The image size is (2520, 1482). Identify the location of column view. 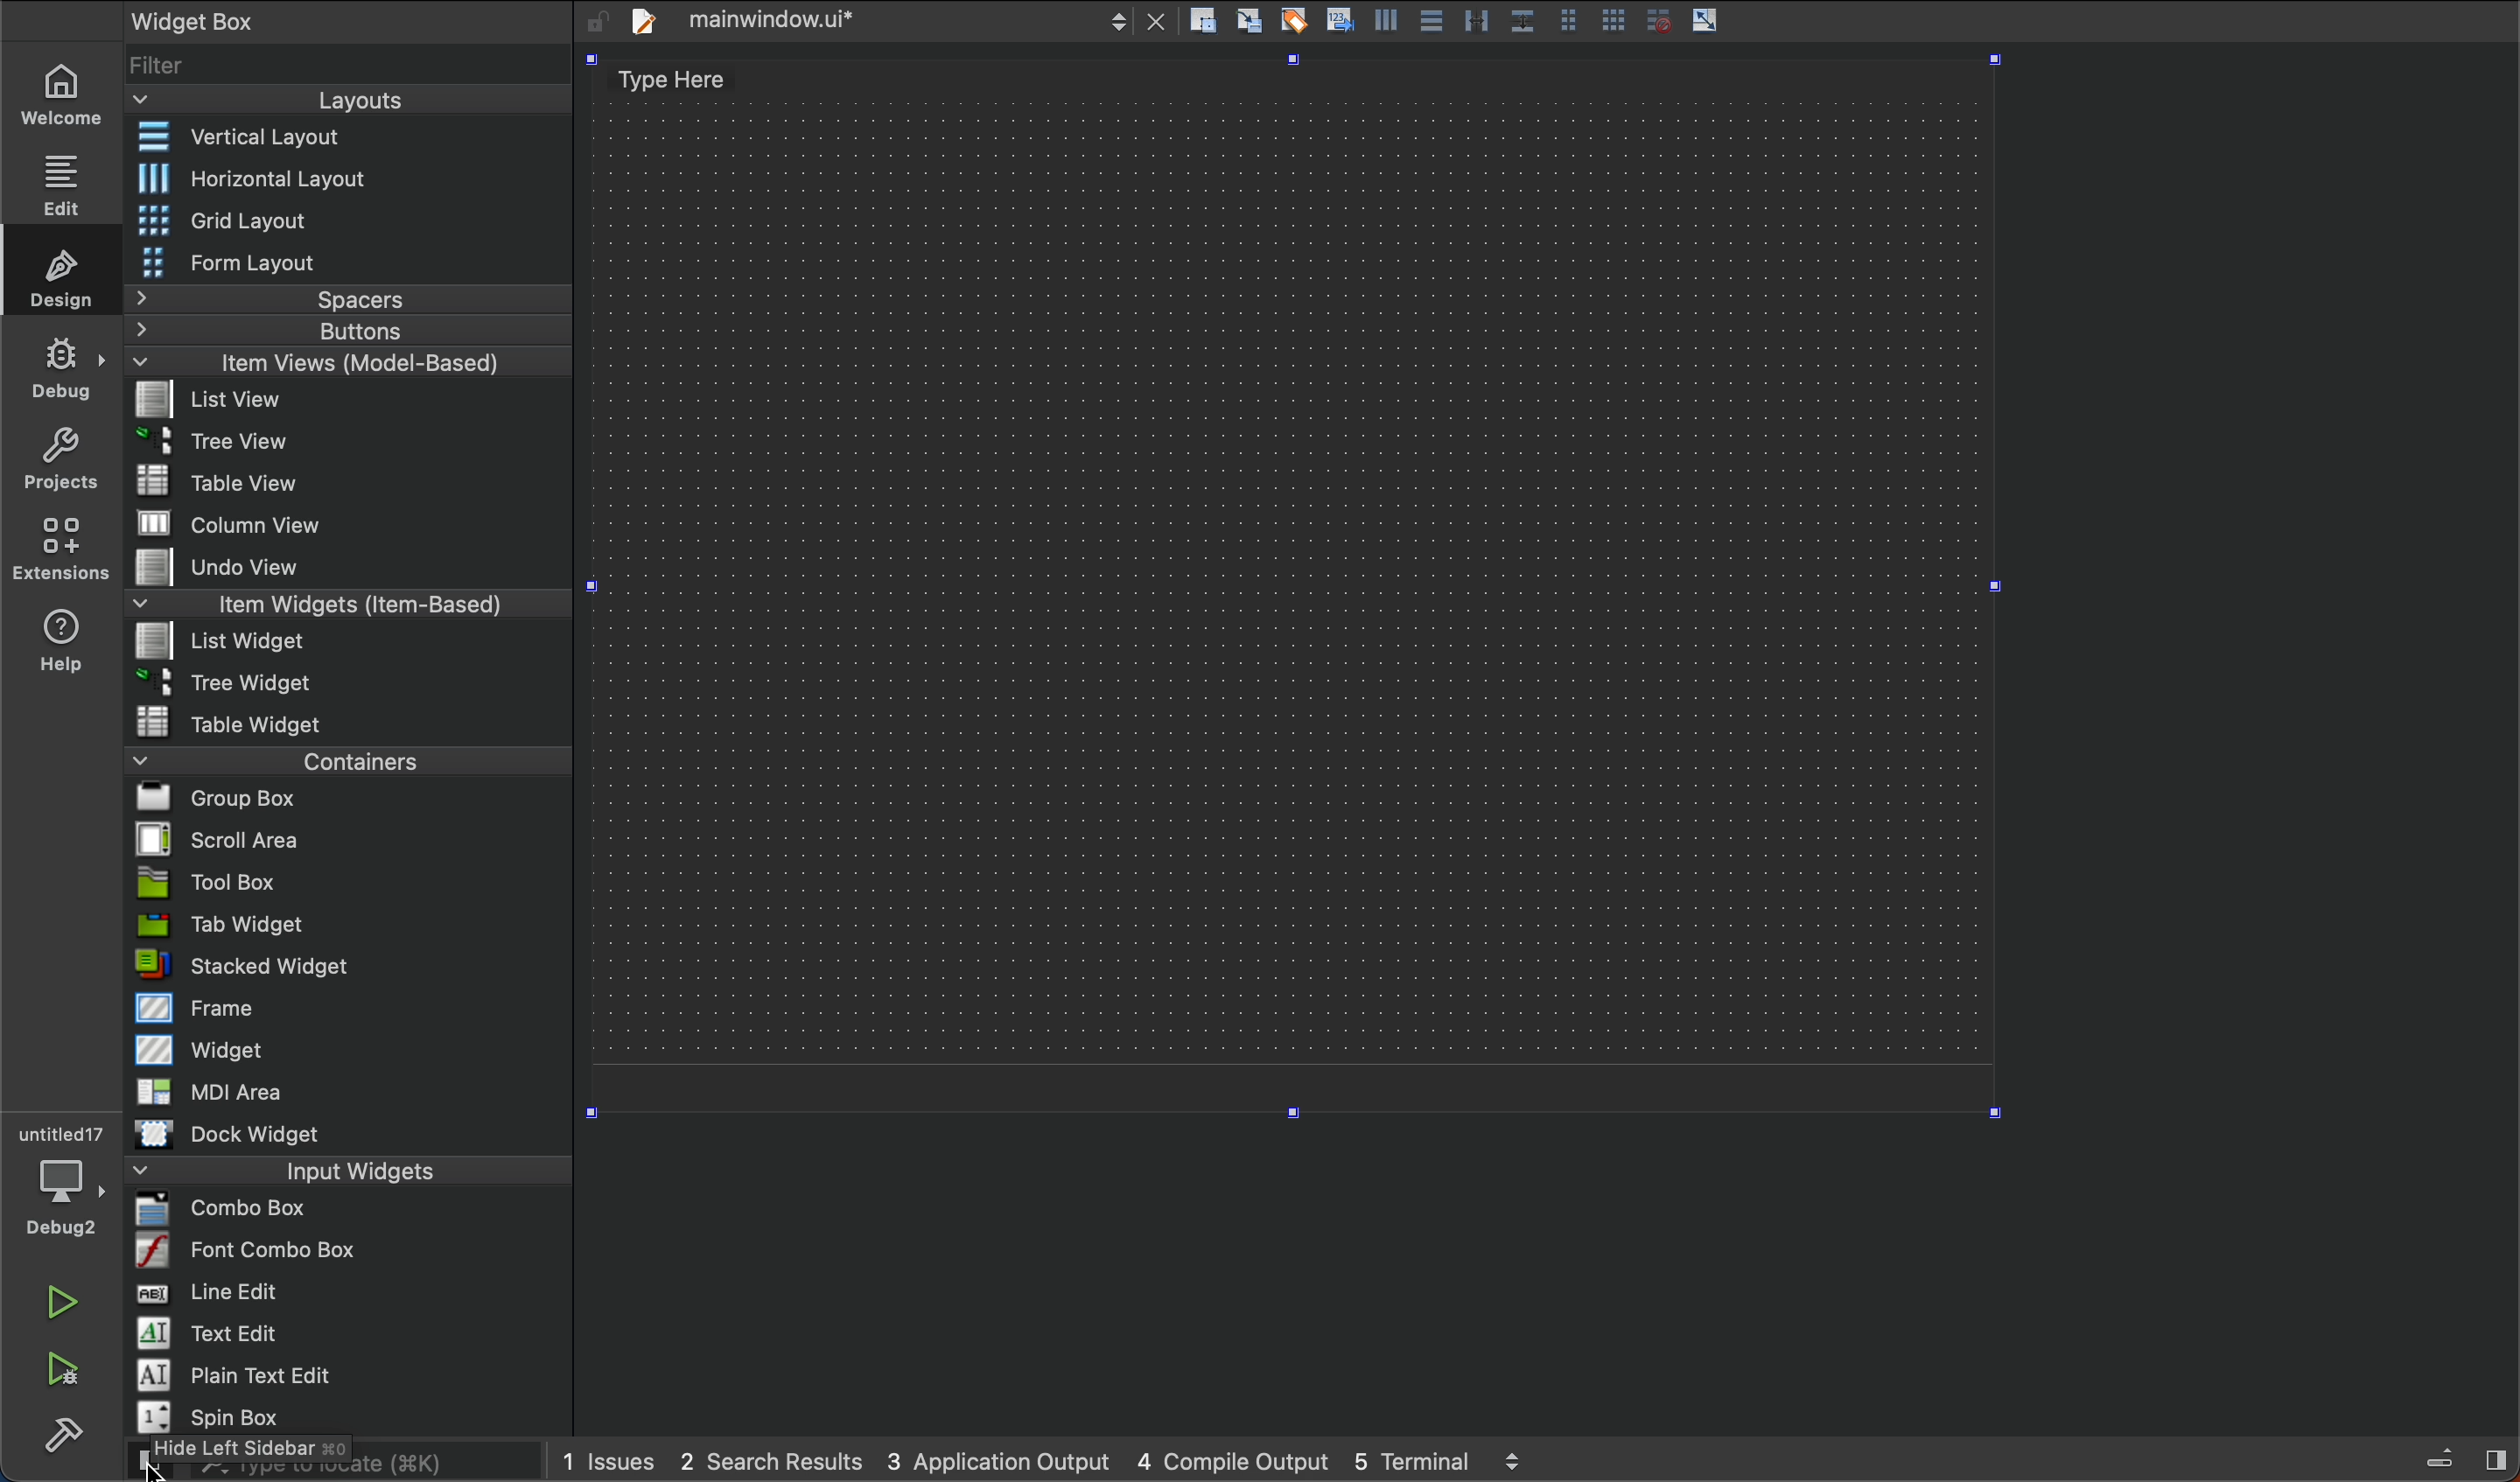
(246, 524).